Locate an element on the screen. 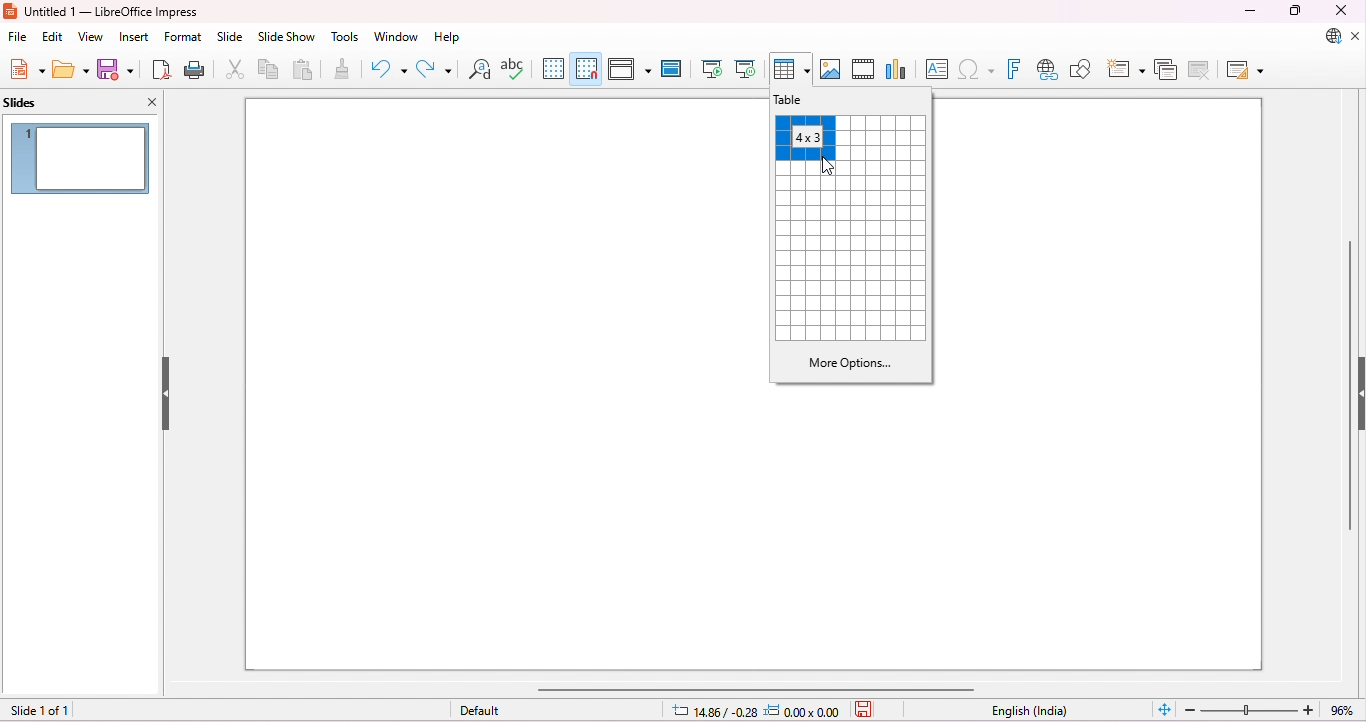 The height and width of the screenshot is (722, 1366). save is located at coordinates (865, 711).